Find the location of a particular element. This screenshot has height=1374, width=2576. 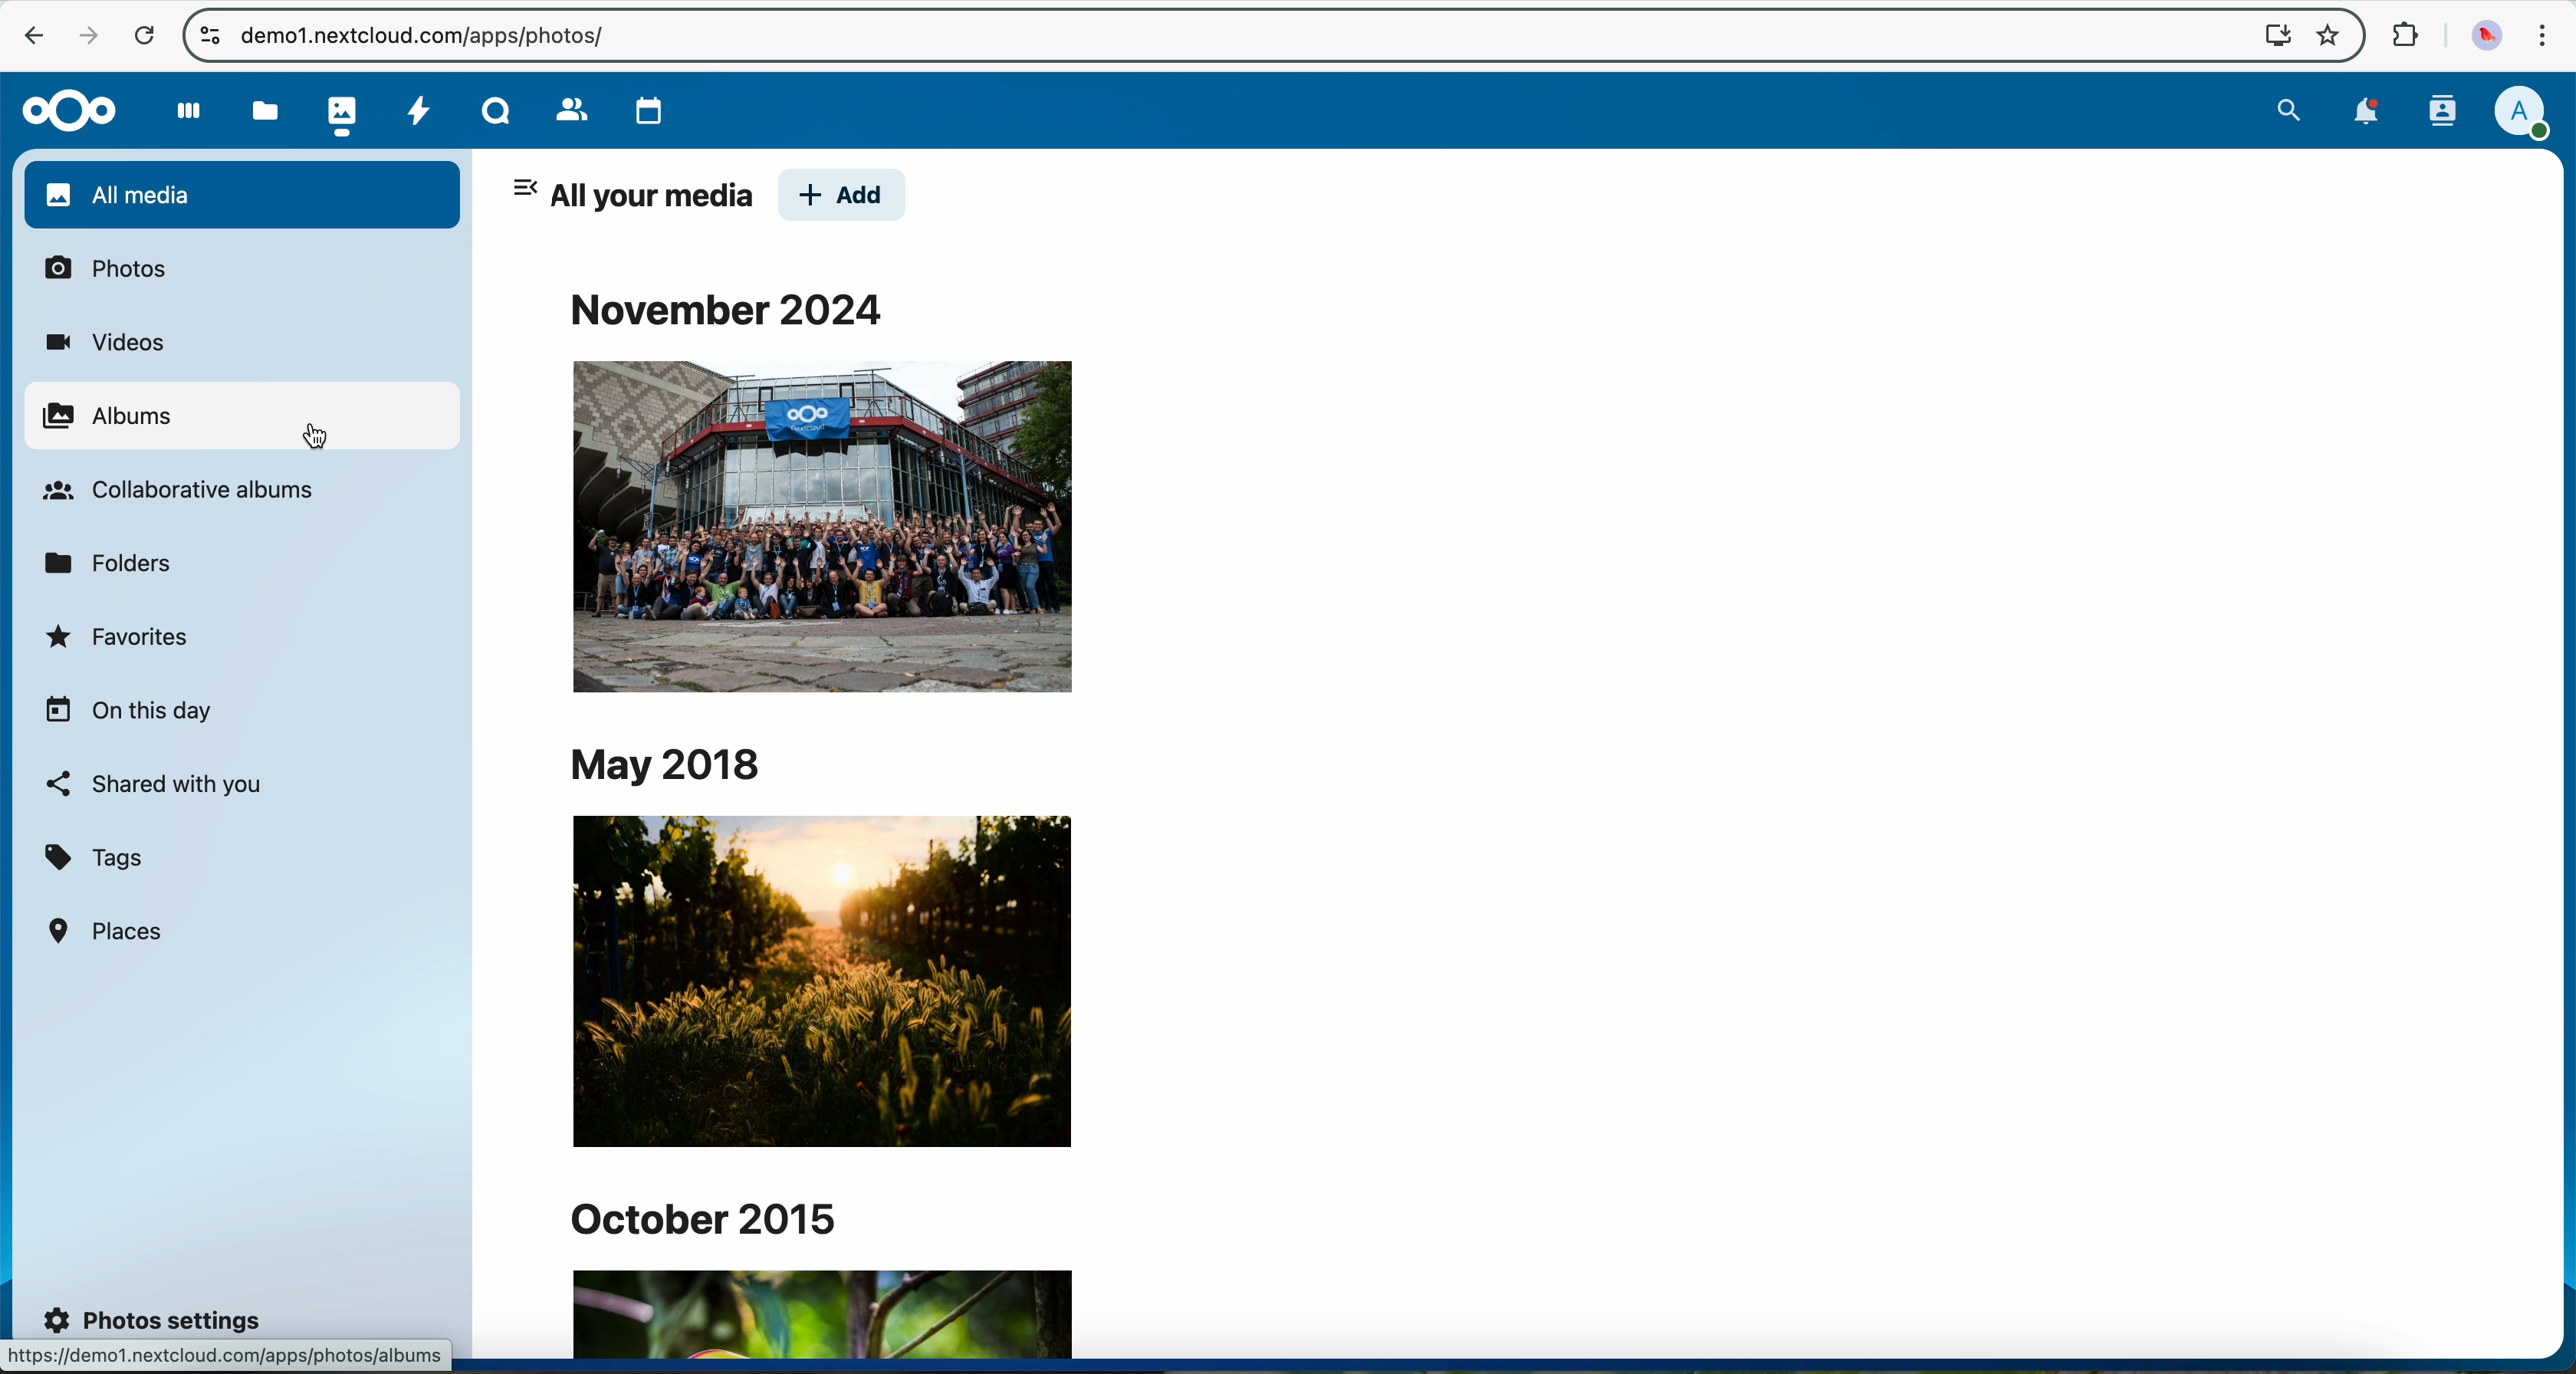

places is located at coordinates (109, 930).